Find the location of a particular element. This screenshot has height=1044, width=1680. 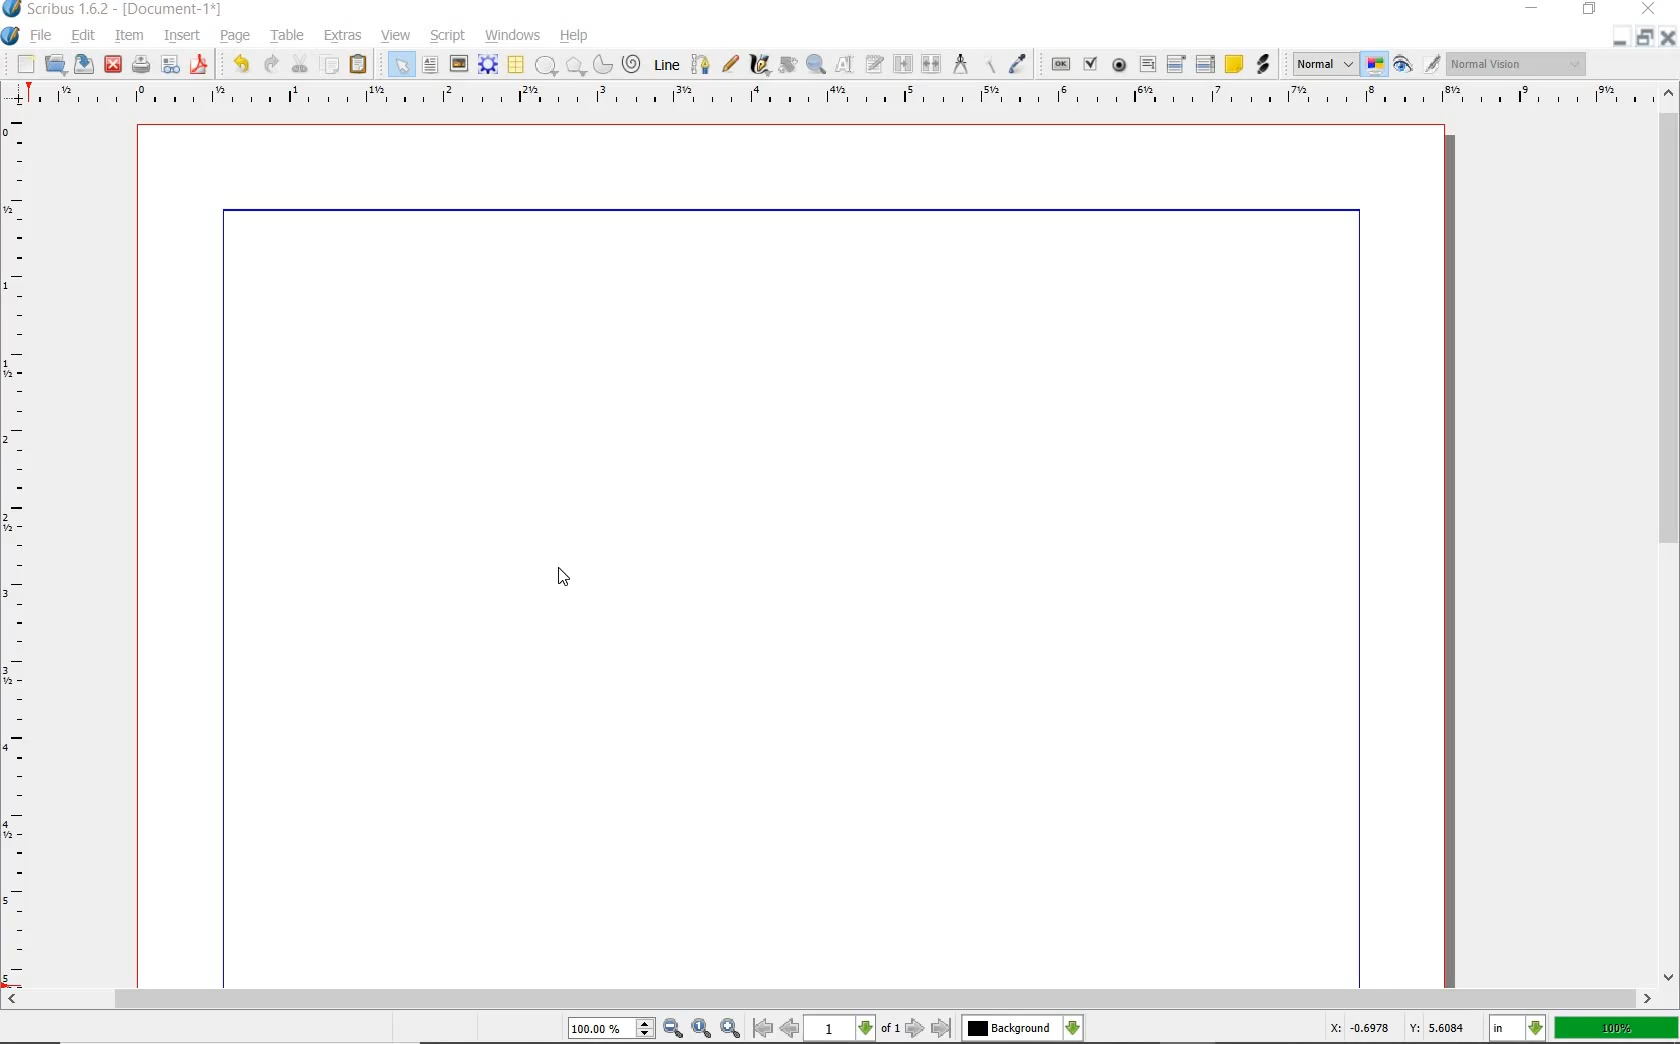

SCRIPT is located at coordinates (445, 34).